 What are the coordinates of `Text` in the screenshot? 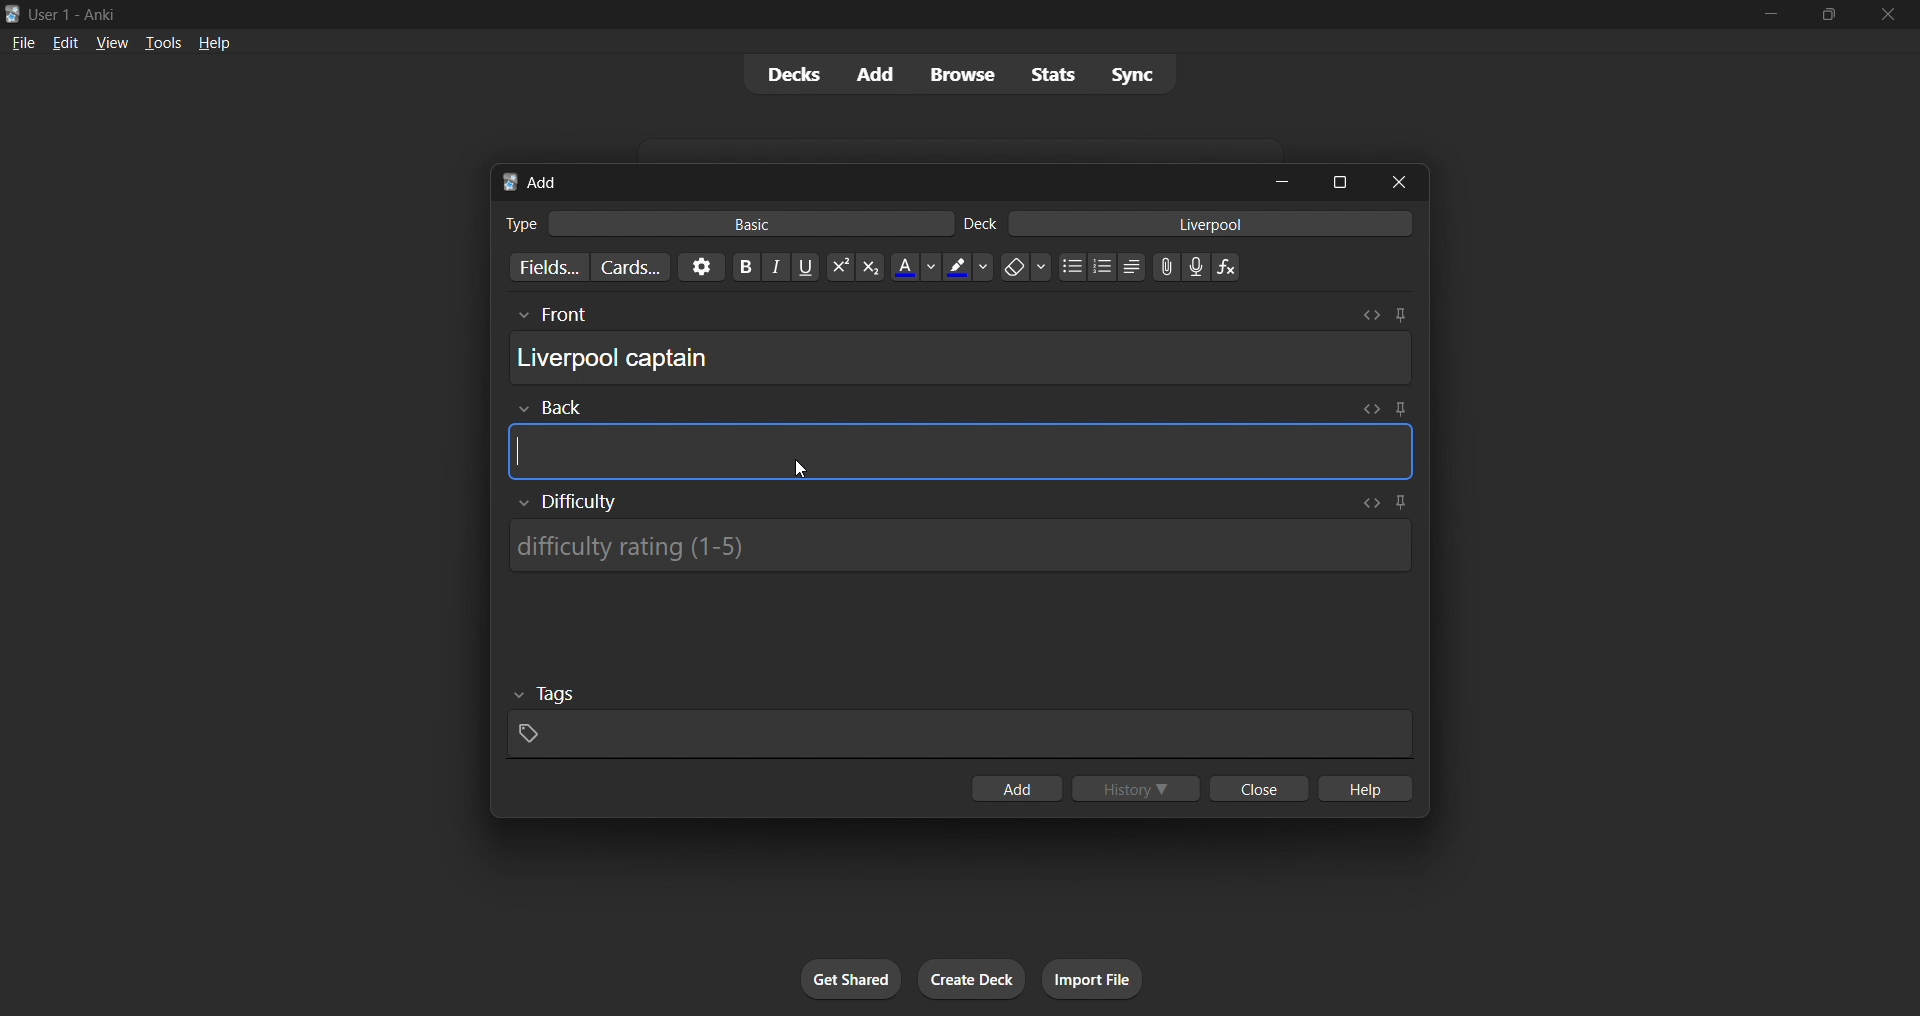 It's located at (76, 16).